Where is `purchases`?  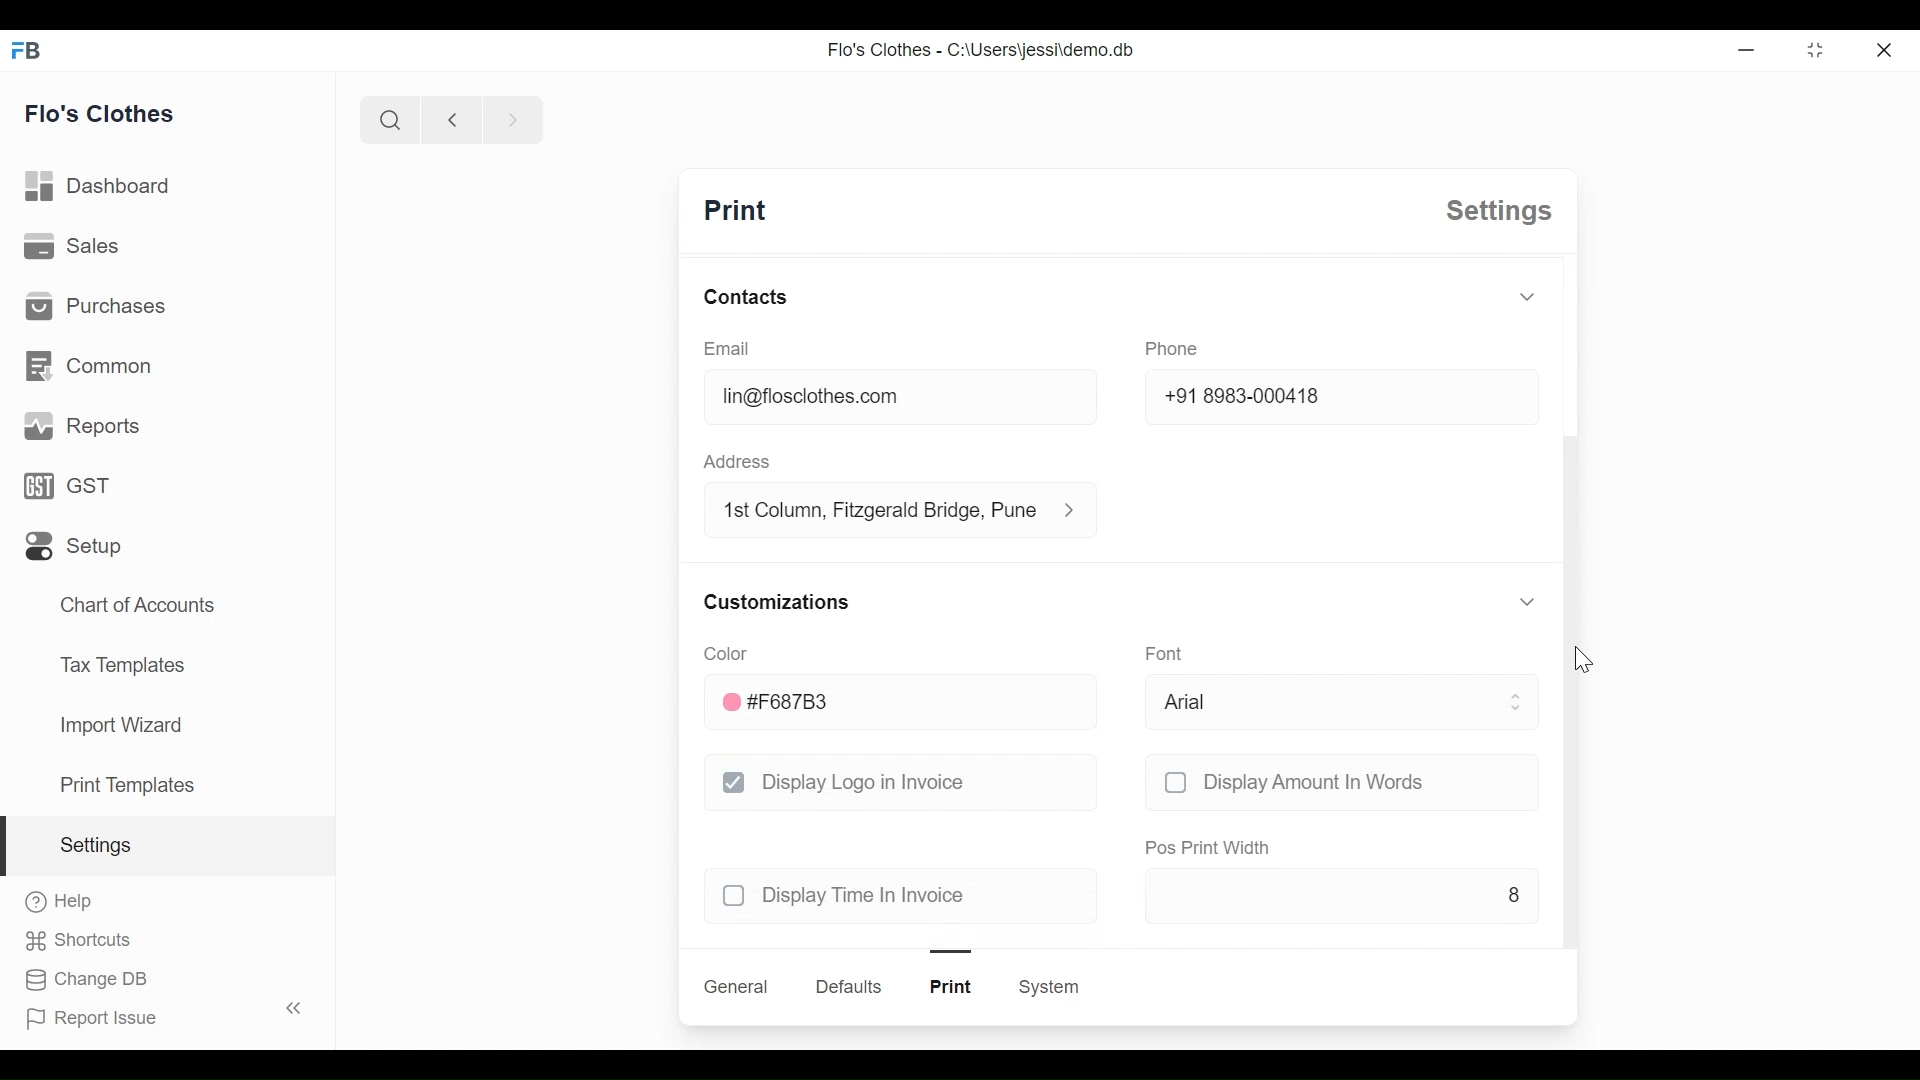 purchases is located at coordinates (94, 305).